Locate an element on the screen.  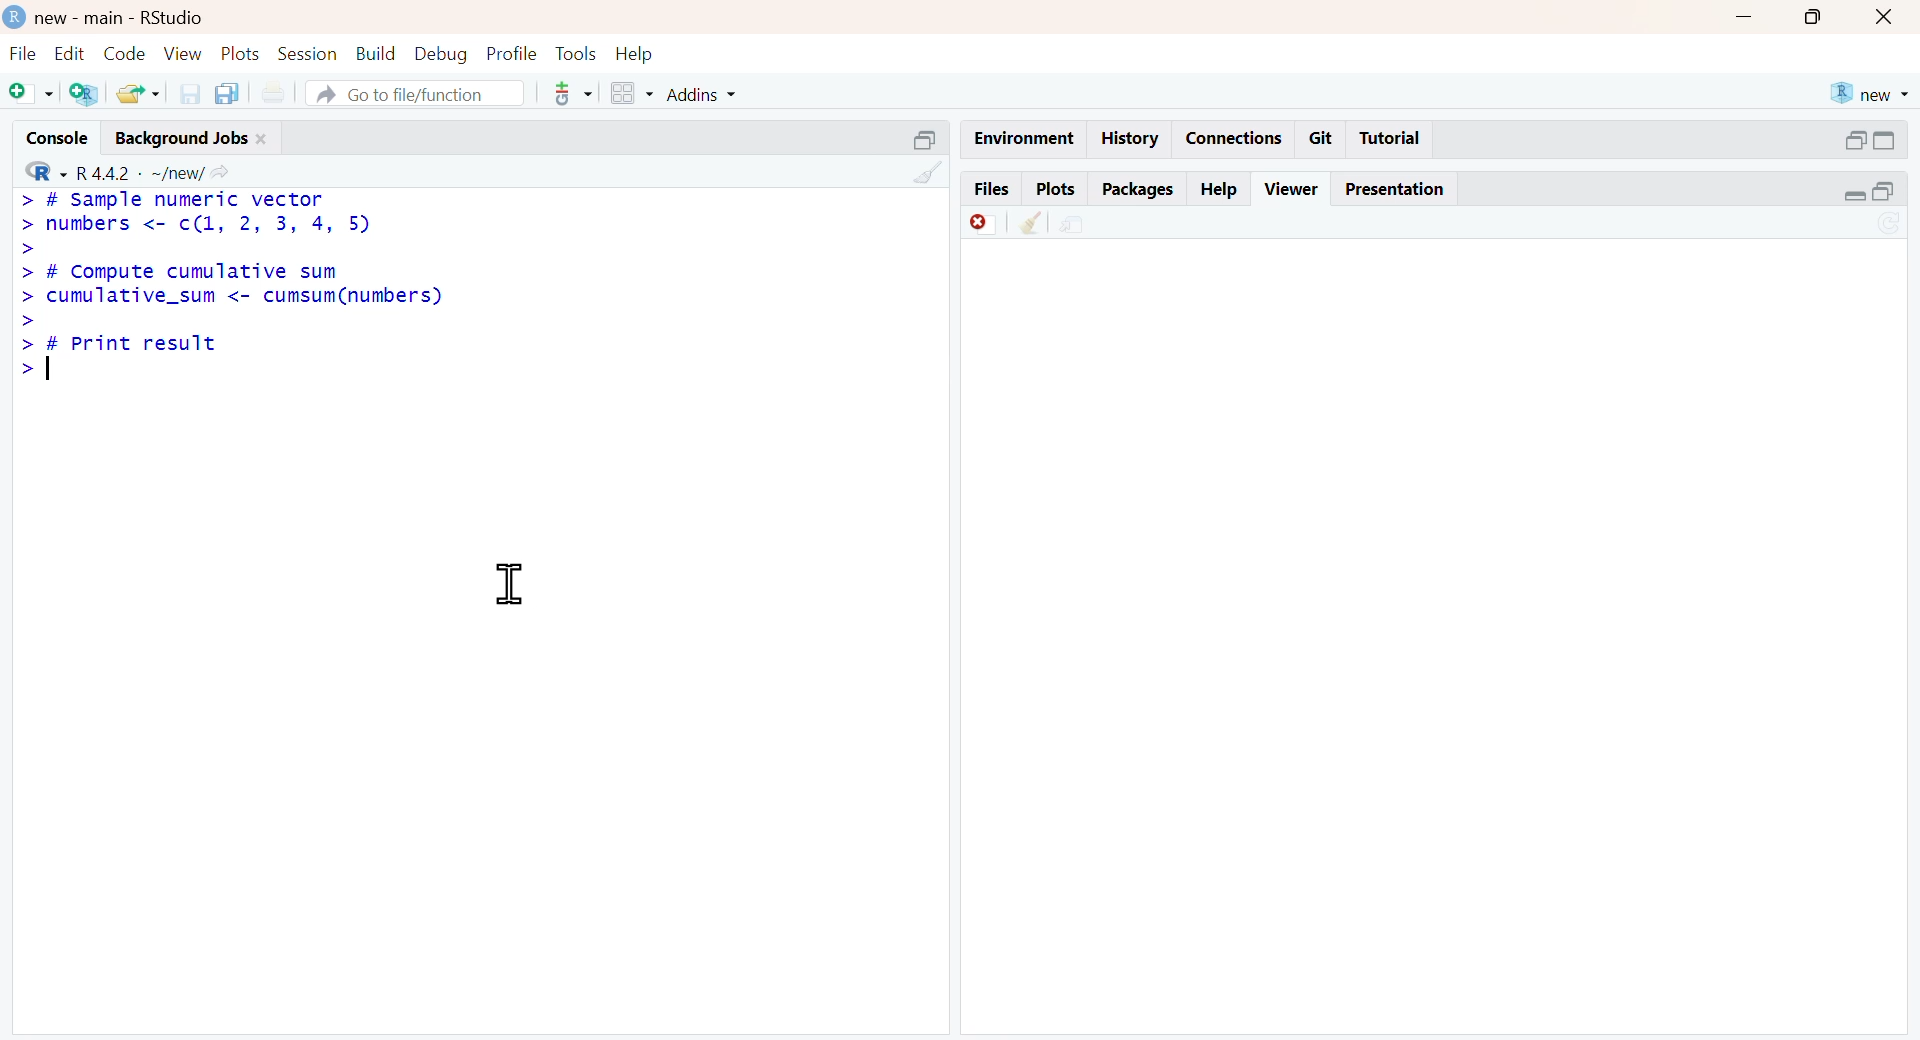
Packages is located at coordinates (1140, 190).